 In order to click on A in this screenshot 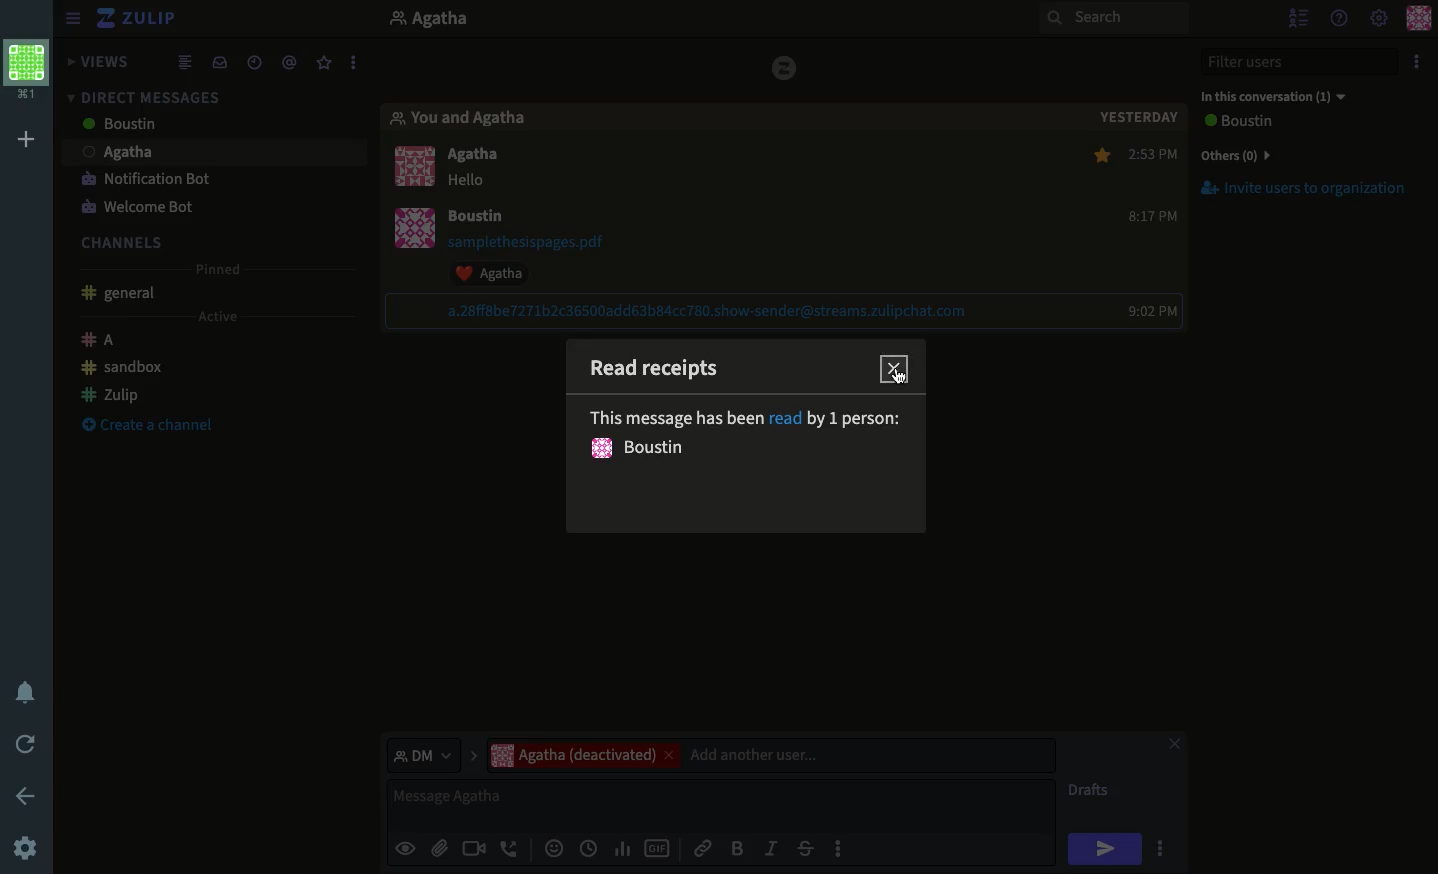, I will do `click(102, 342)`.